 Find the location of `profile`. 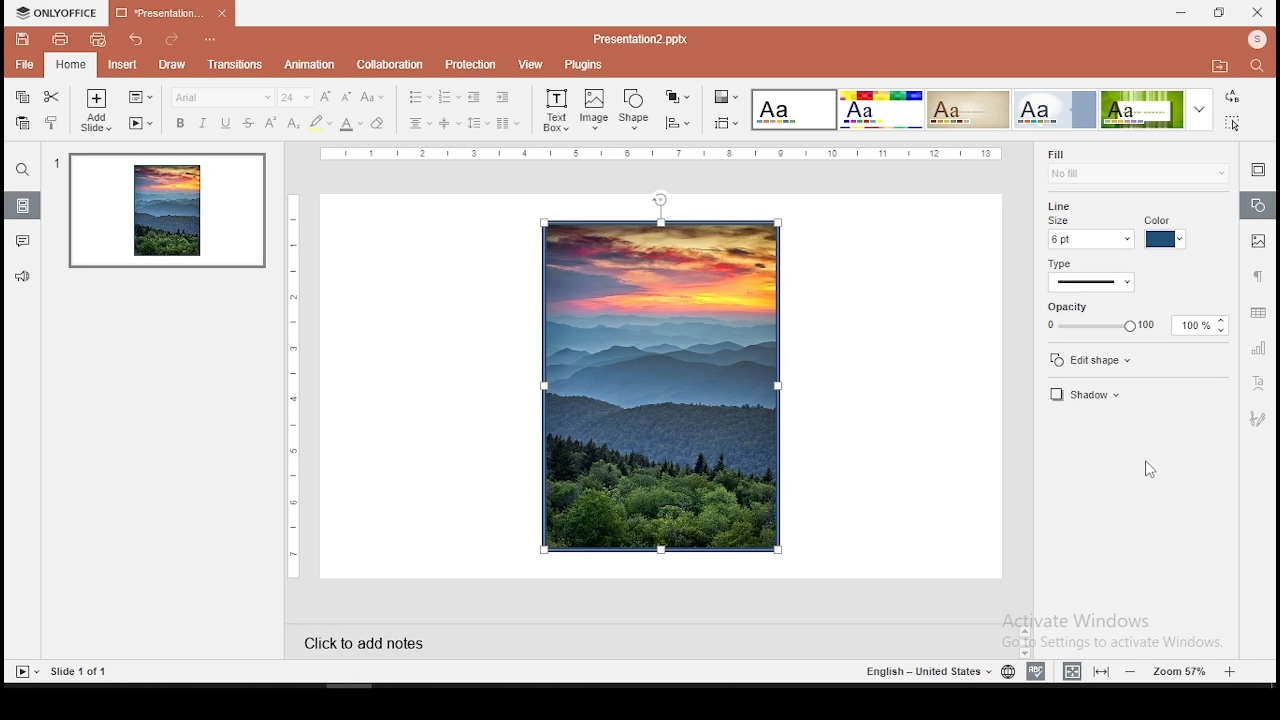

profile is located at coordinates (1255, 40).